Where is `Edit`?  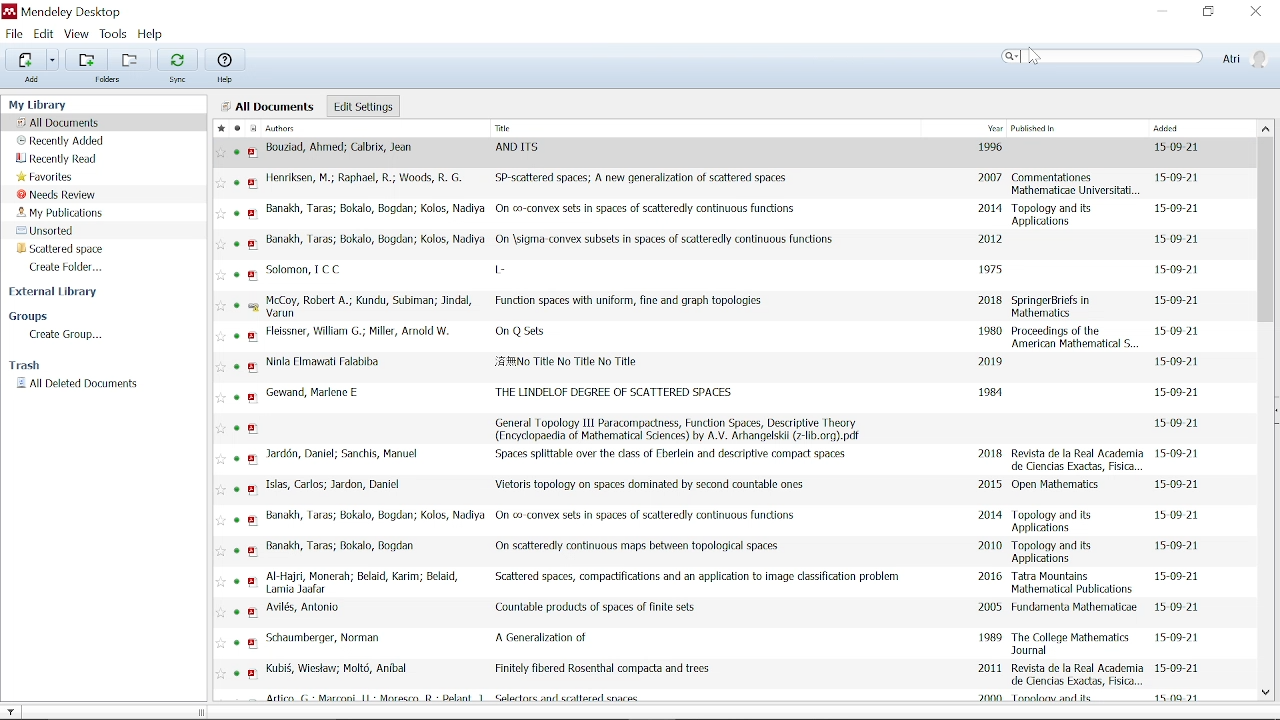
Edit is located at coordinates (43, 34).